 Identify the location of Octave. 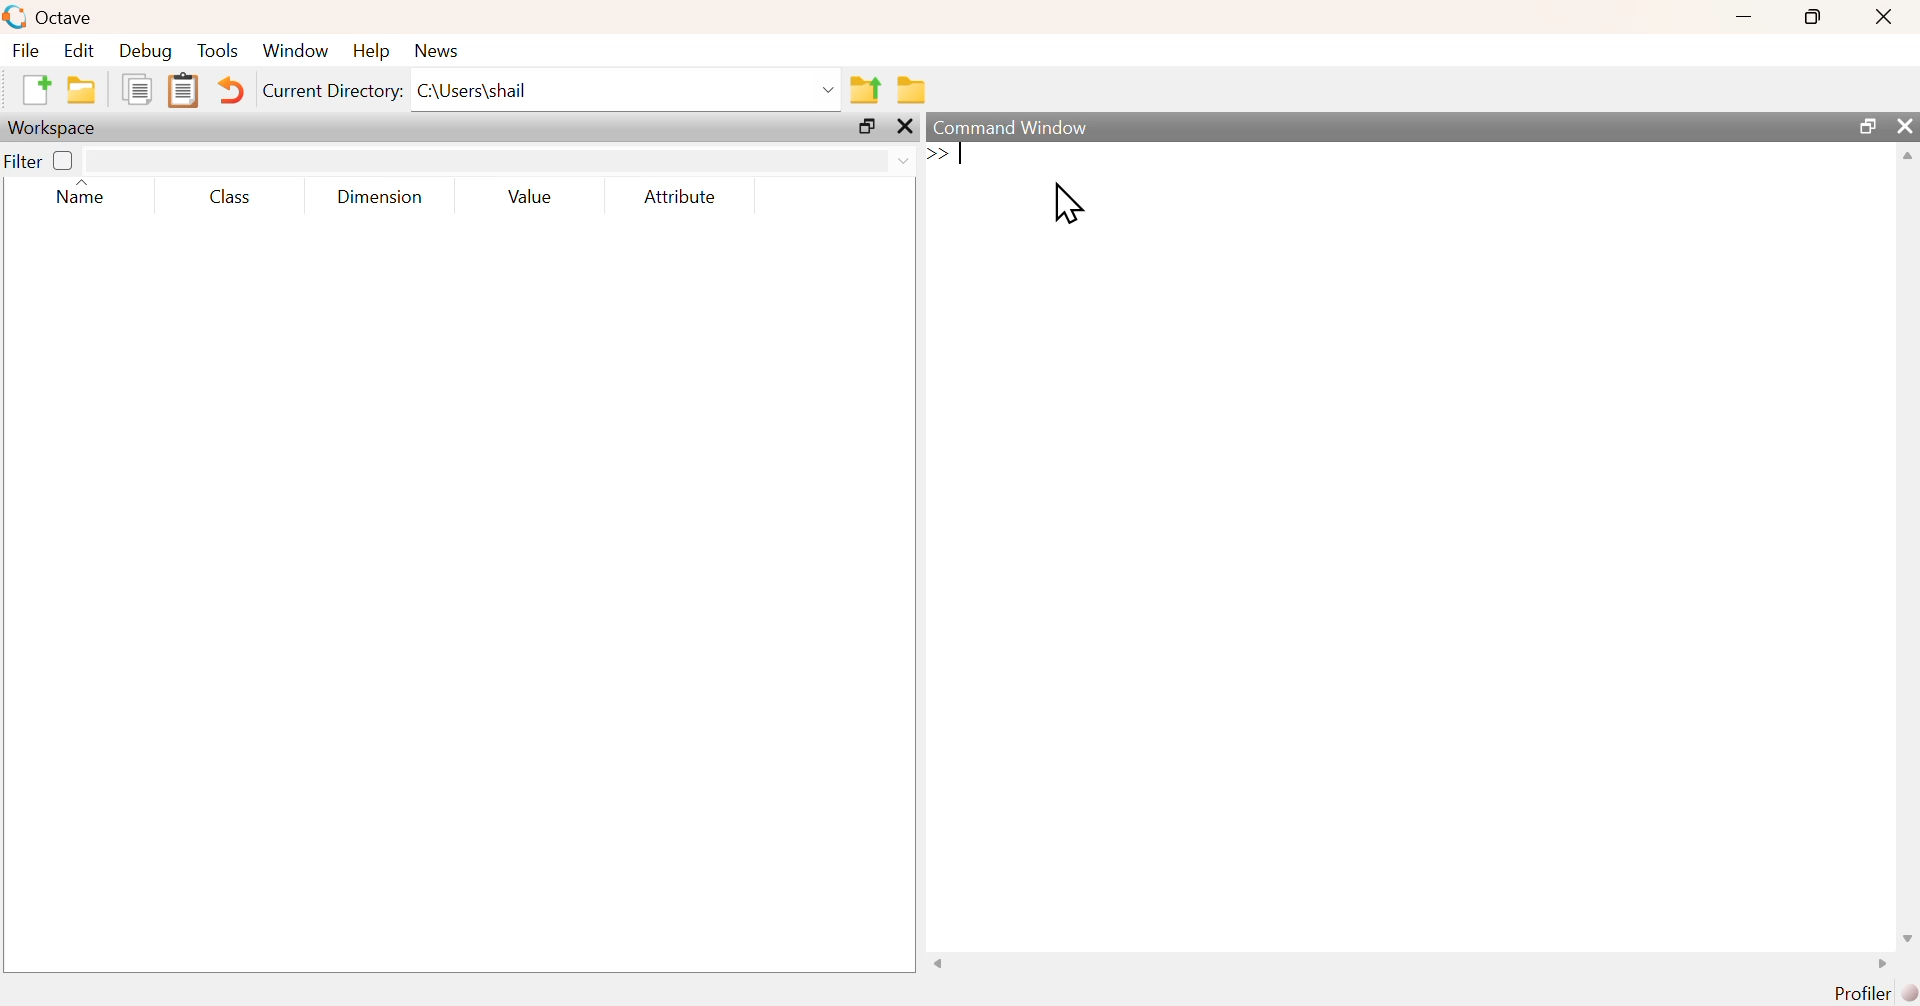
(69, 17).